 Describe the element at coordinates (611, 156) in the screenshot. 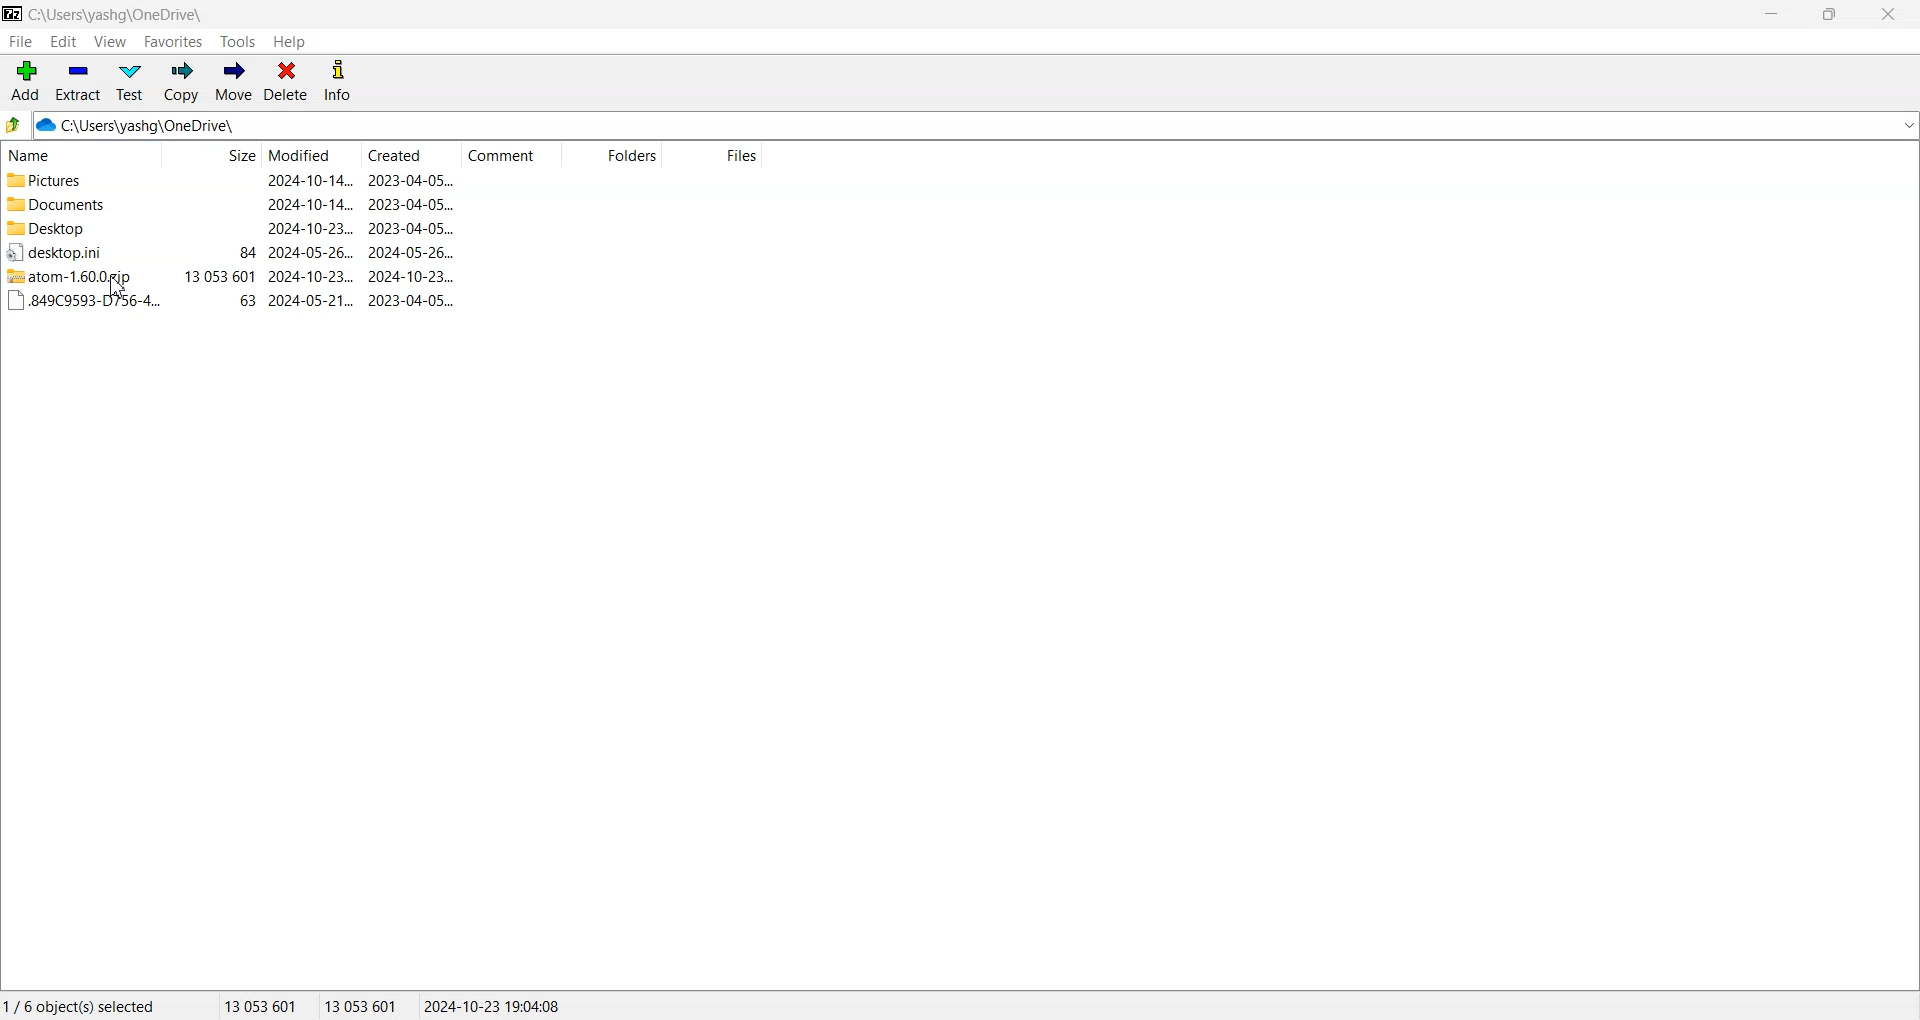

I see `Folders` at that location.